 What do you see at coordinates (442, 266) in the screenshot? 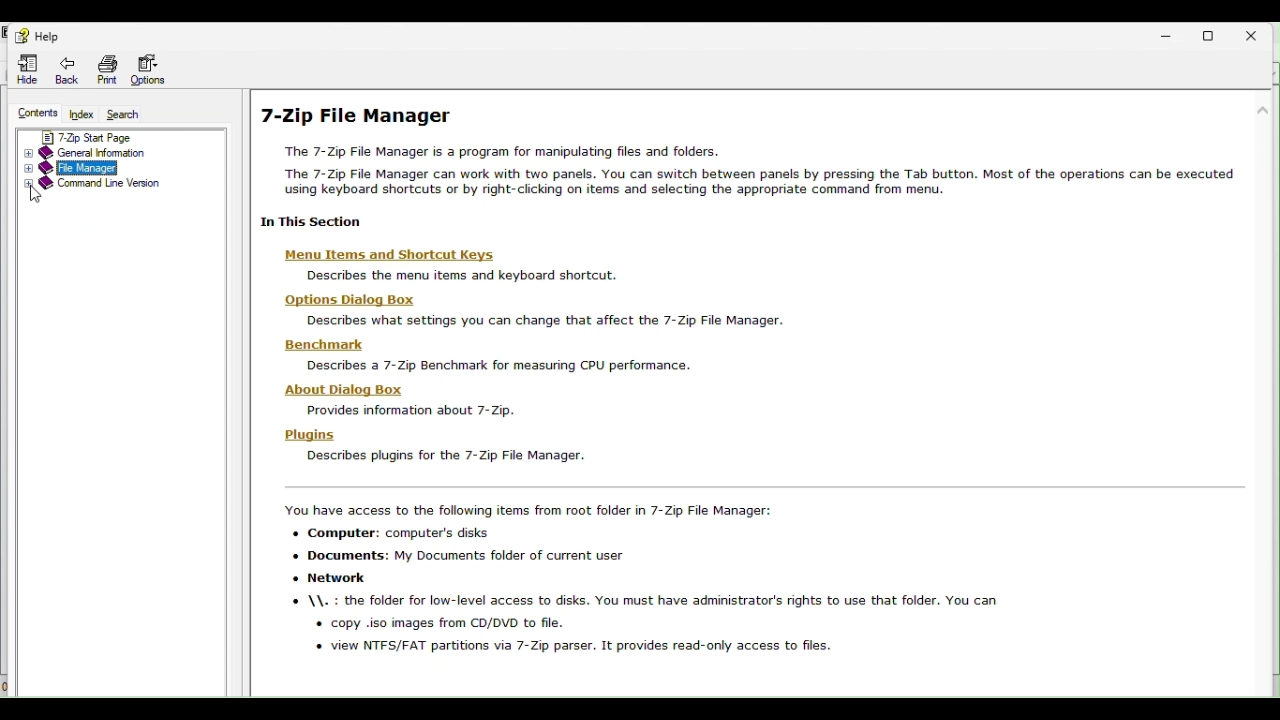
I see `menu items and shortcut keys` at bounding box center [442, 266].